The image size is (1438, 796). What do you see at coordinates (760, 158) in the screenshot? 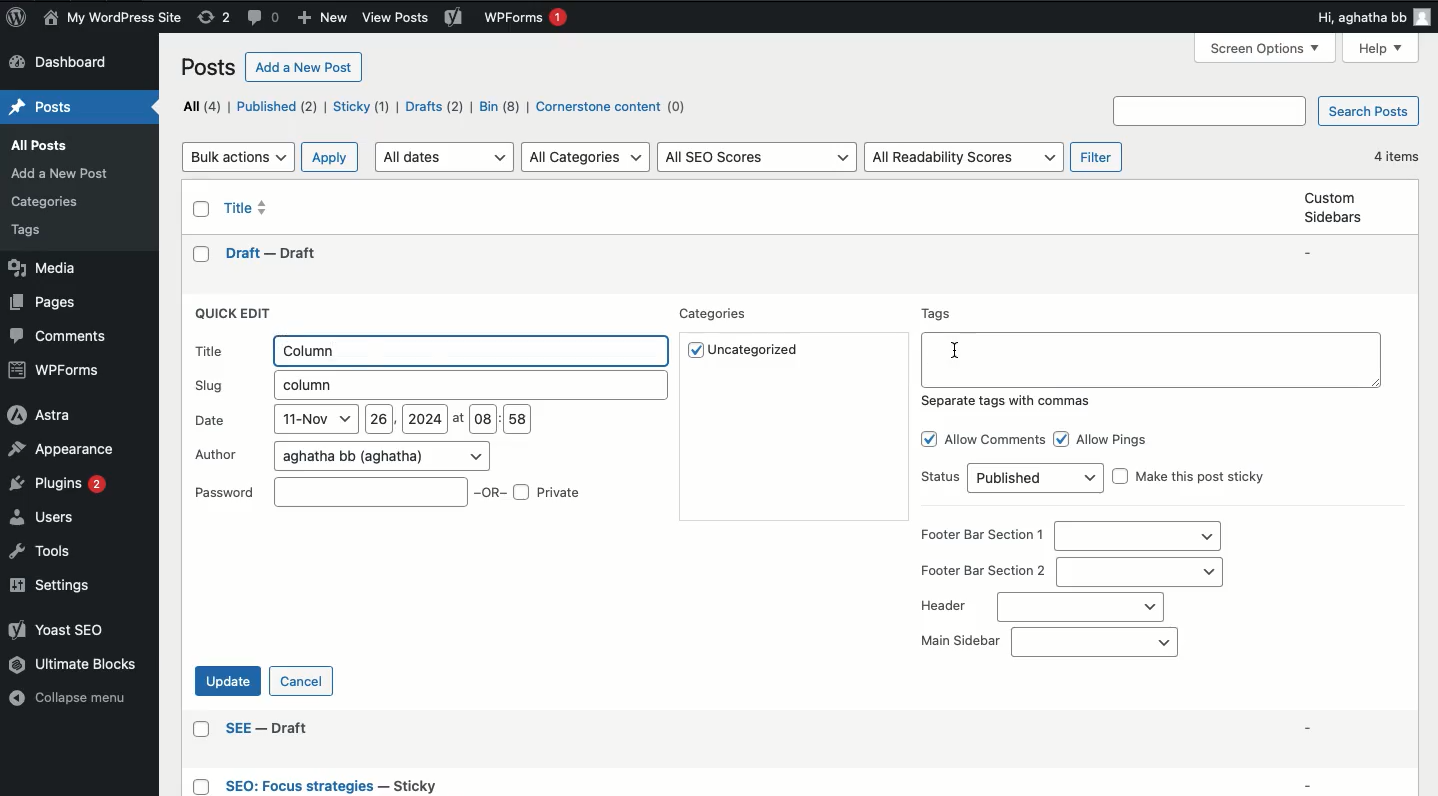
I see `All SEO scores` at bounding box center [760, 158].